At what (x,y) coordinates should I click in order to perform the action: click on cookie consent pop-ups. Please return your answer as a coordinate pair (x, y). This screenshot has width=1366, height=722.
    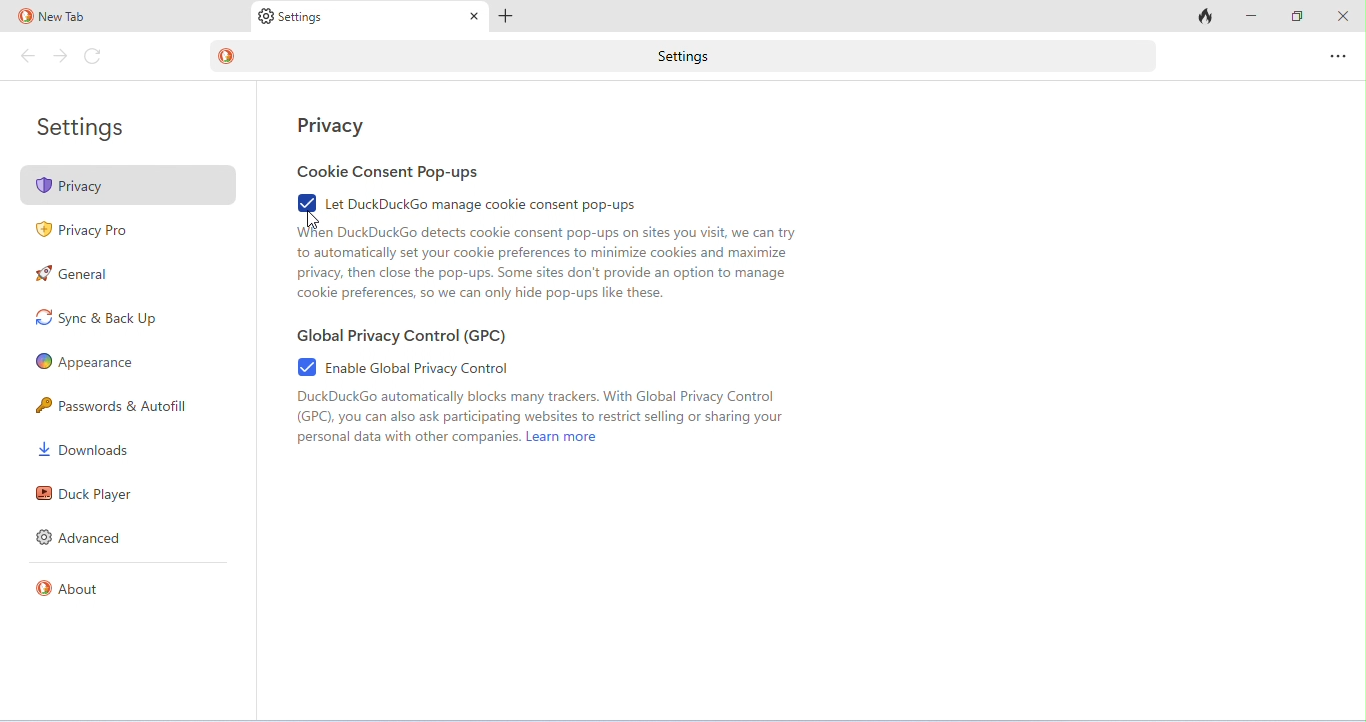
    Looking at the image, I should click on (390, 172).